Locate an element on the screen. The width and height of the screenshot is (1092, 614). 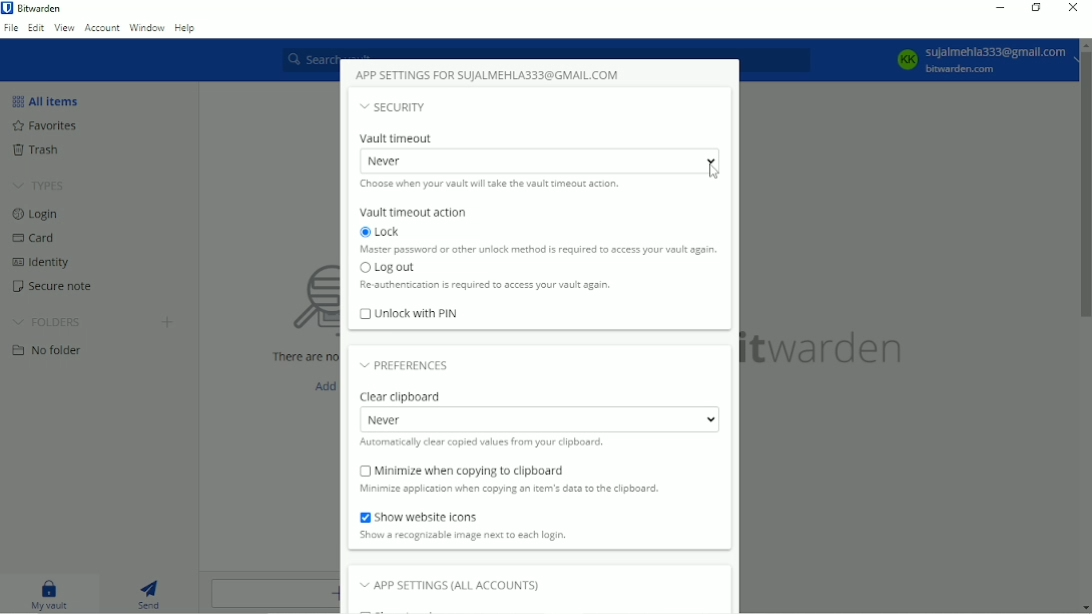
Show a recognizable image next to each login. is located at coordinates (463, 535).